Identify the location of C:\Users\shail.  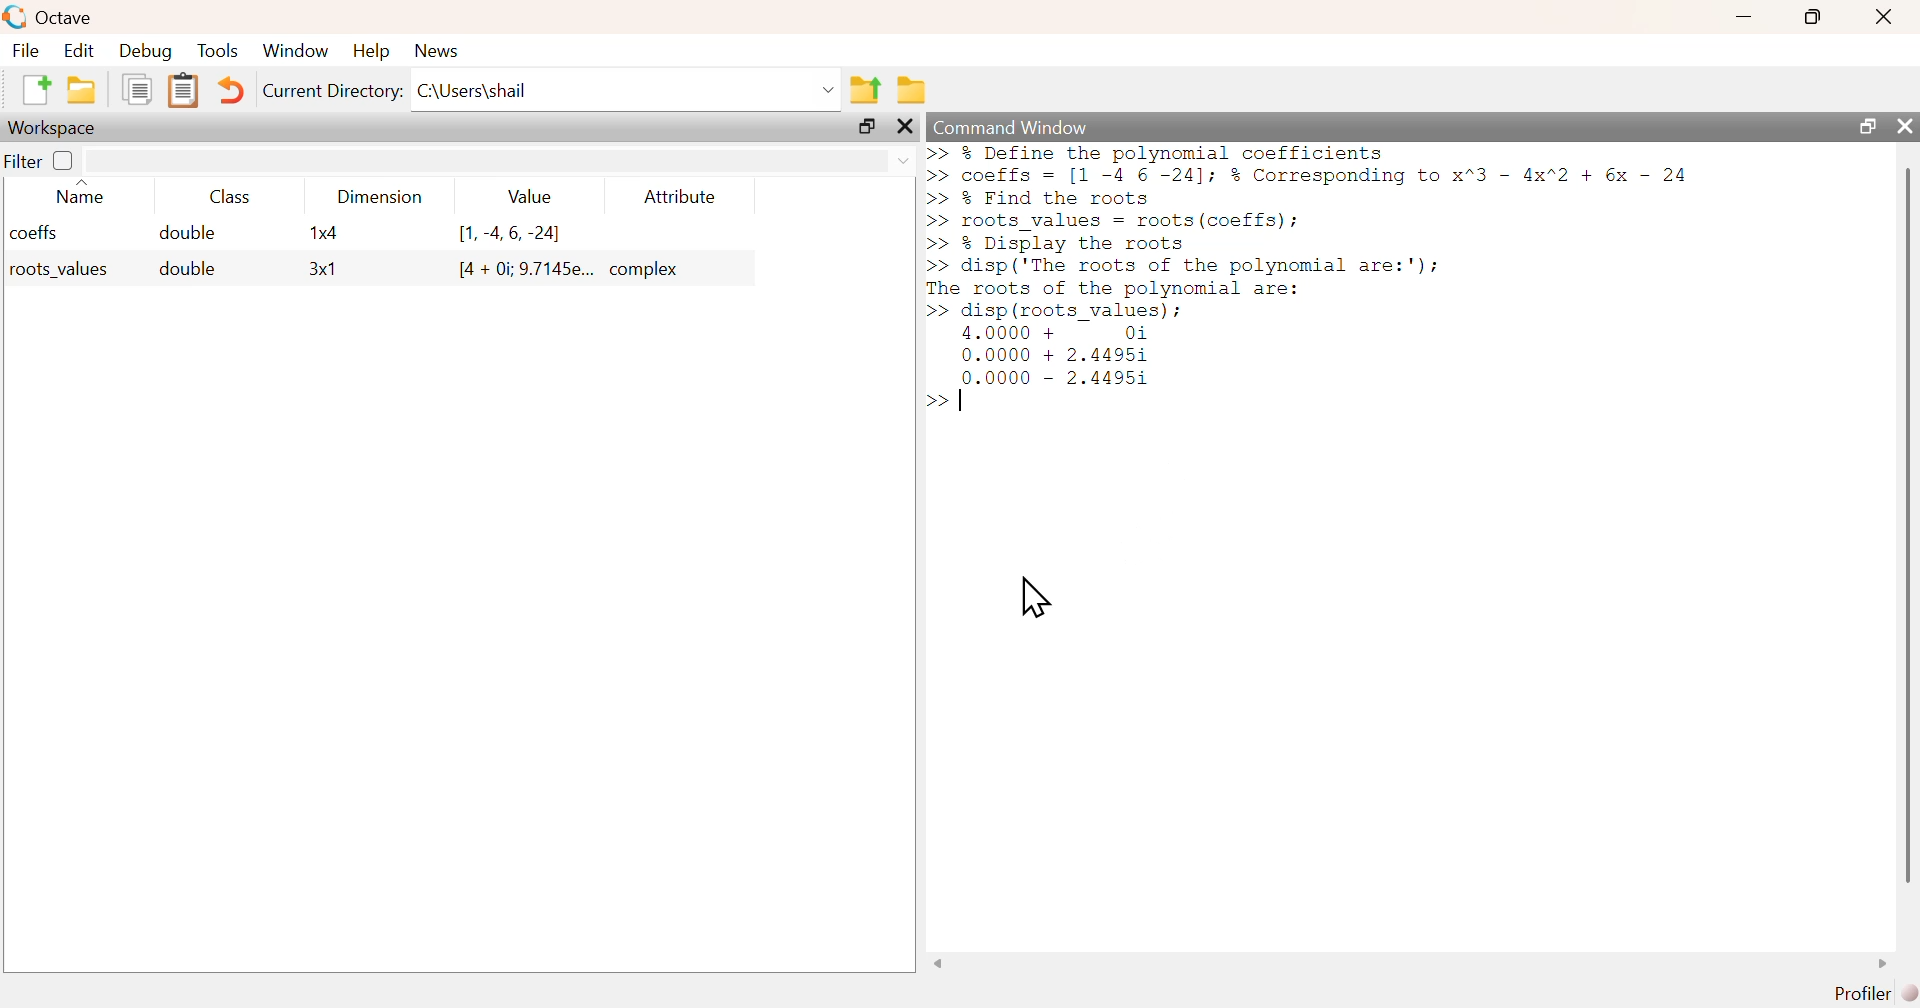
(472, 90).